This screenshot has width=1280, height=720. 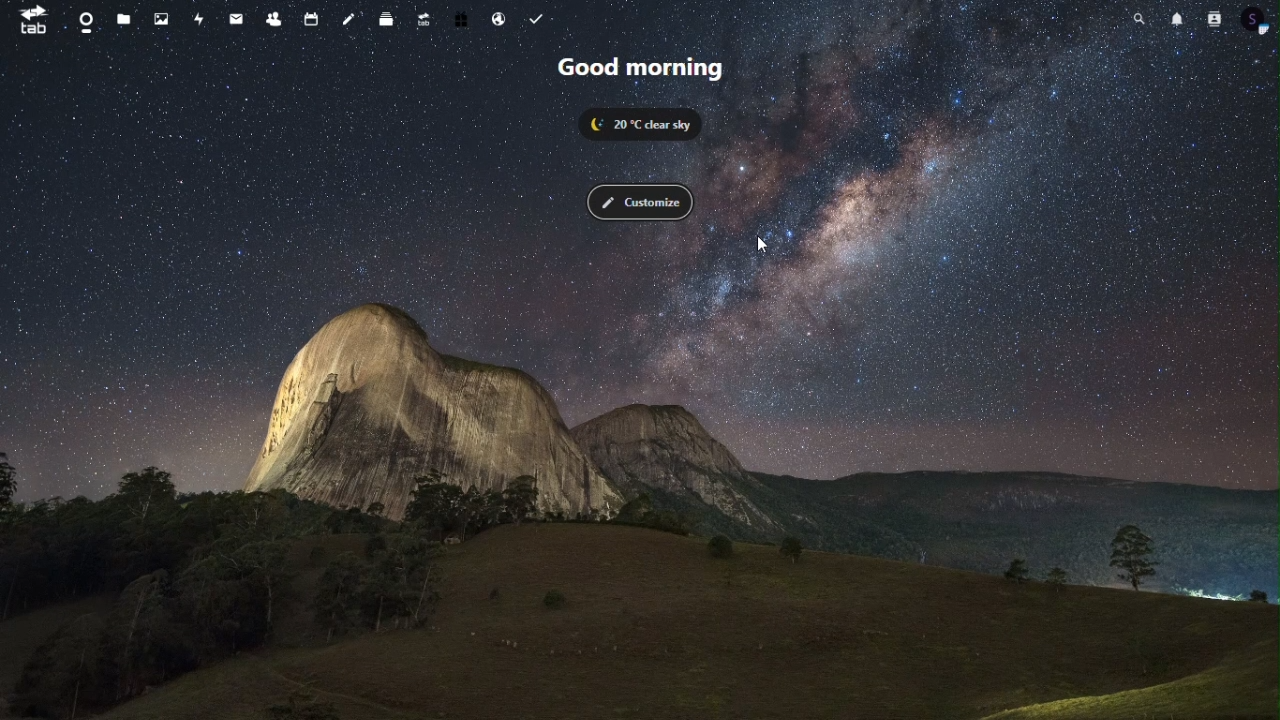 What do you see at coordinates (428, 21) in the screenshot?
I see `upgrade` at bounding box center [428, 21].